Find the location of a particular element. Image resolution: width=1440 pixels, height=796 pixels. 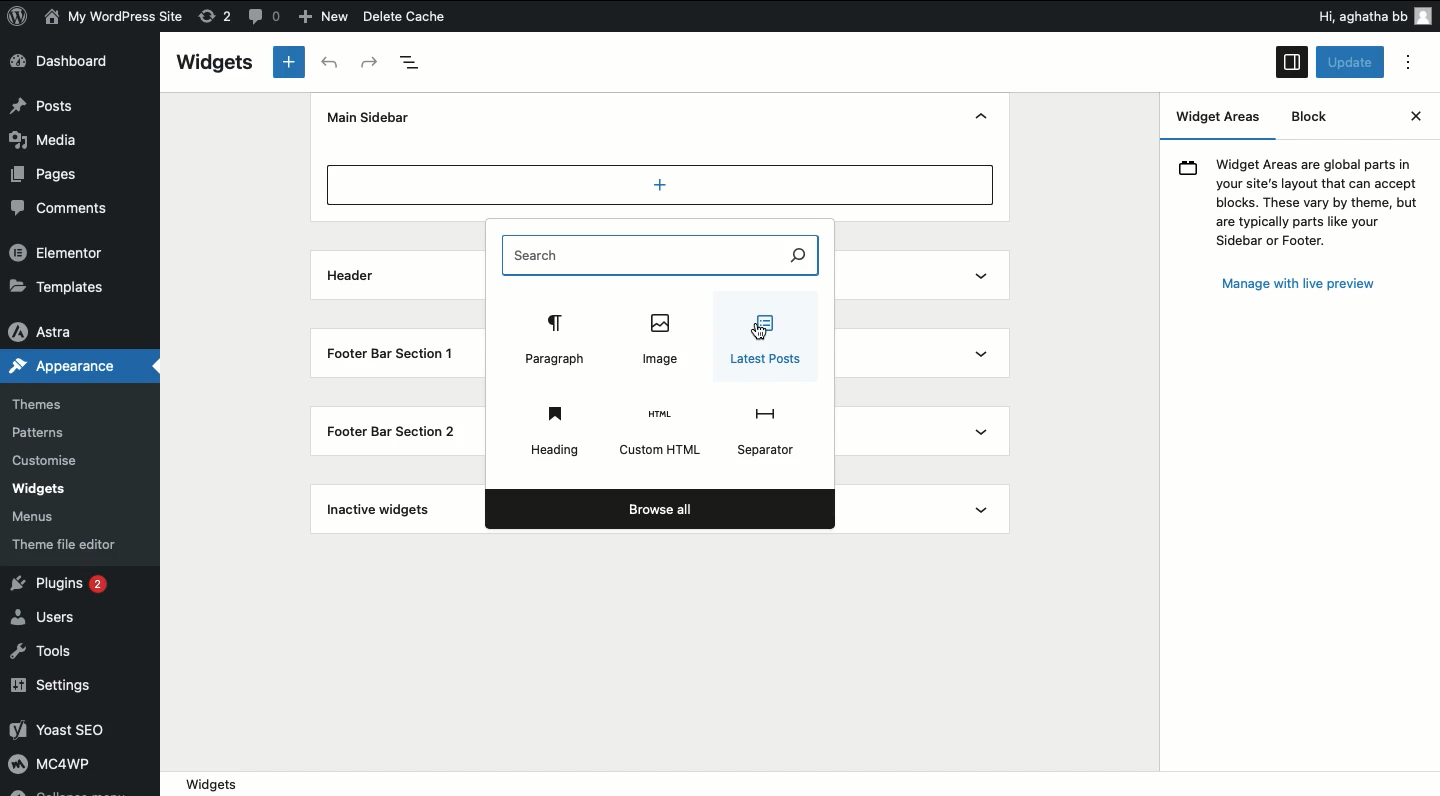

Elementor is located at coordinates (58, 250).